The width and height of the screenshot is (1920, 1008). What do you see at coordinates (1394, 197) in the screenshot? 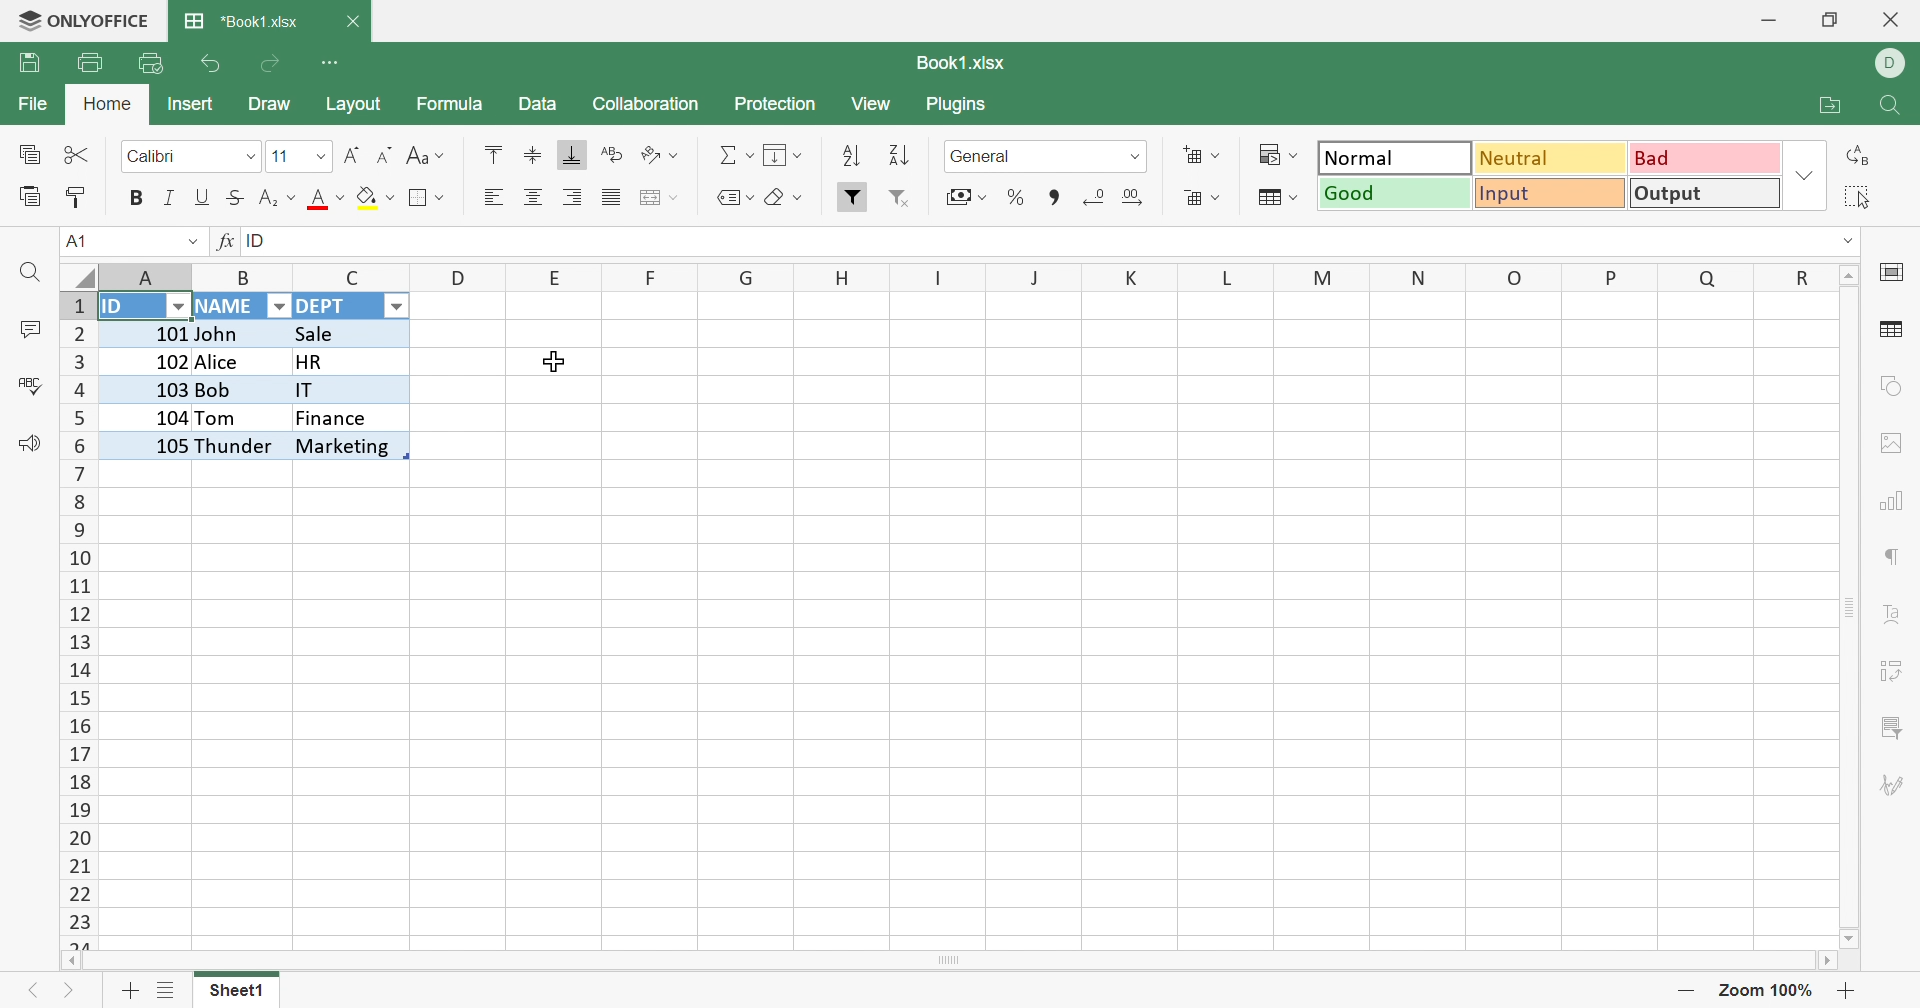
I see `Good` at bounding box center [1394, 197].